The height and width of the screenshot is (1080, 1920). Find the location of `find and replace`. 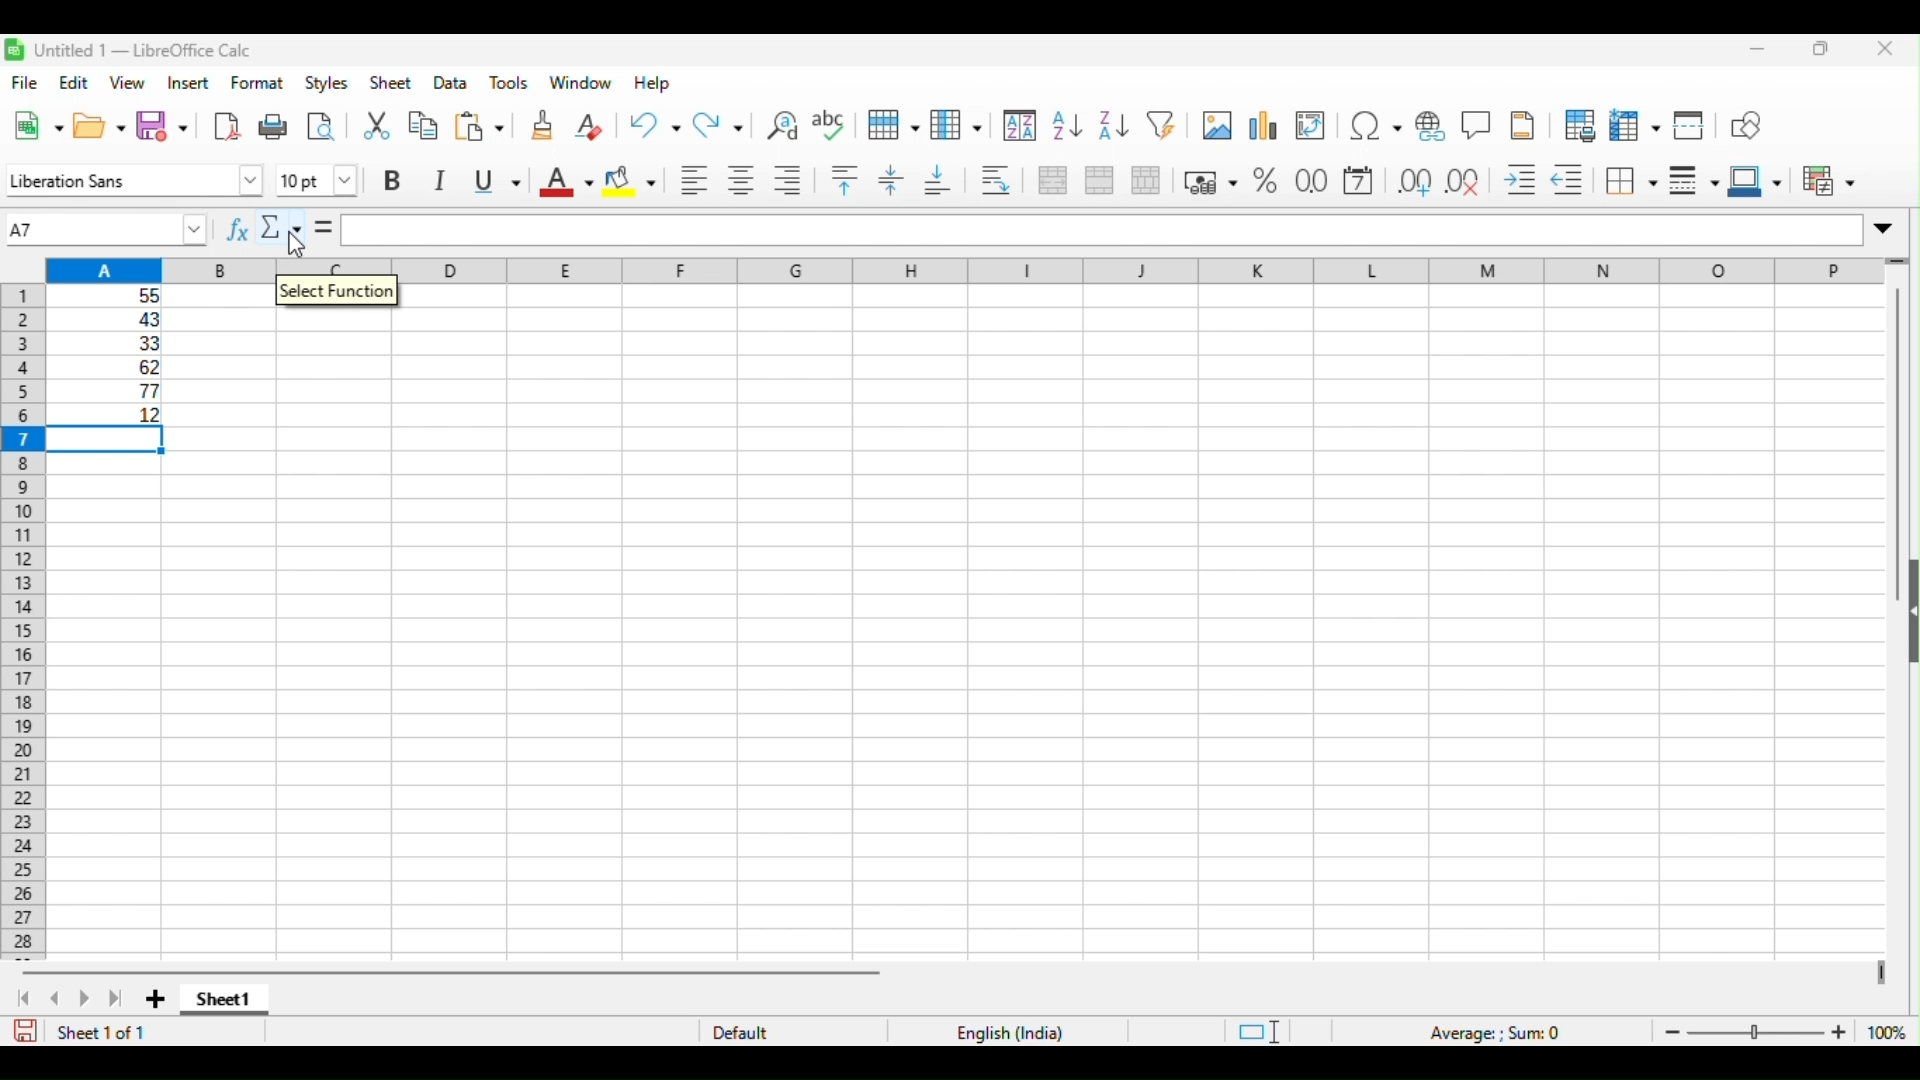

find and replace is located at coordinates (781, 124).